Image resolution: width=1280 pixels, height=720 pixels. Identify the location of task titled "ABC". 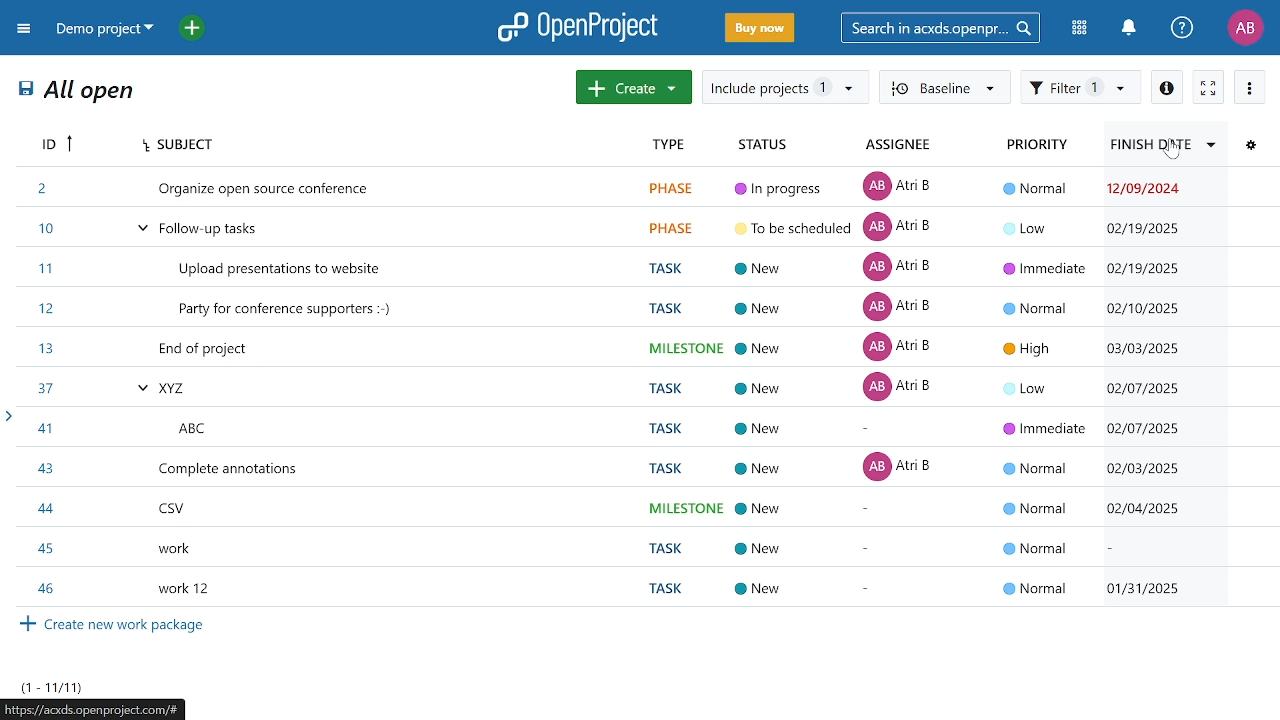
(647, 425).